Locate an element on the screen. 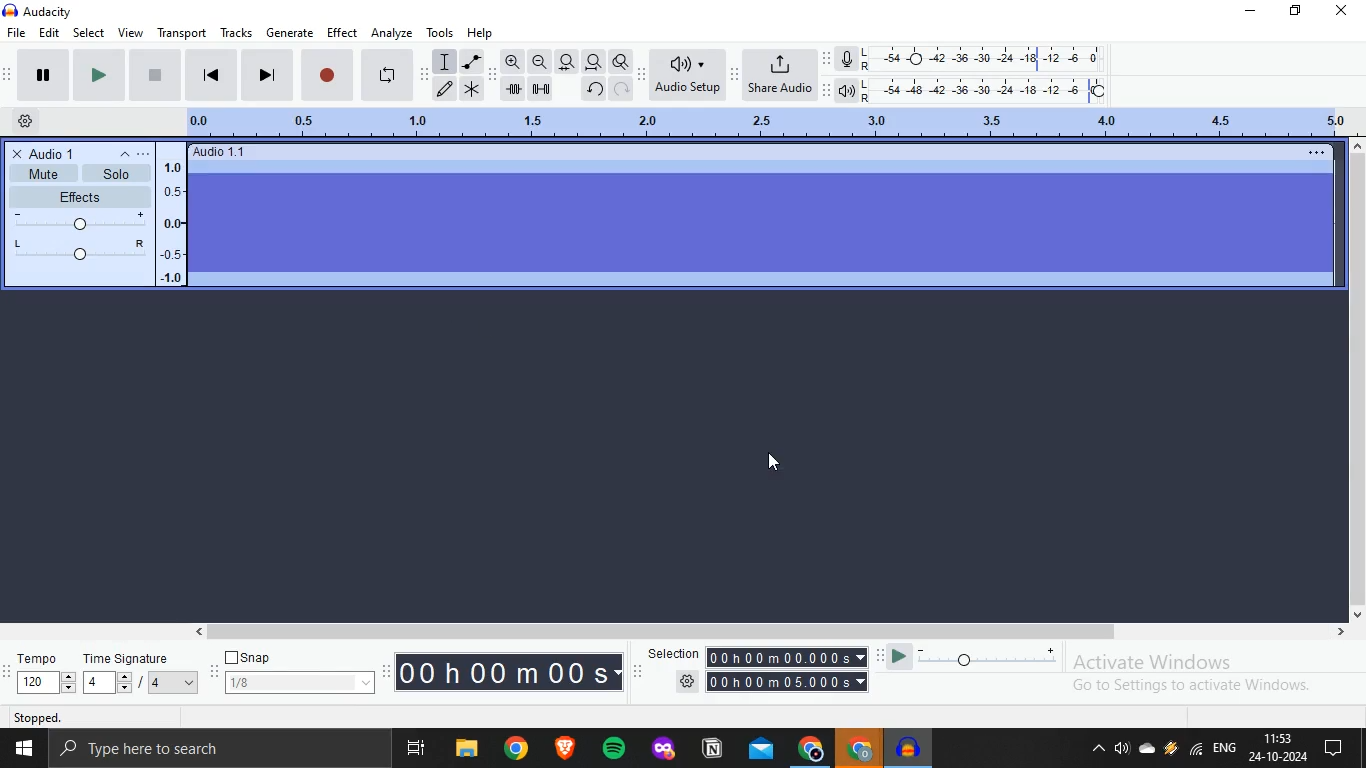 The image size is (1366, 768). 00h 00m 00s is located at coordinates (509, 671).